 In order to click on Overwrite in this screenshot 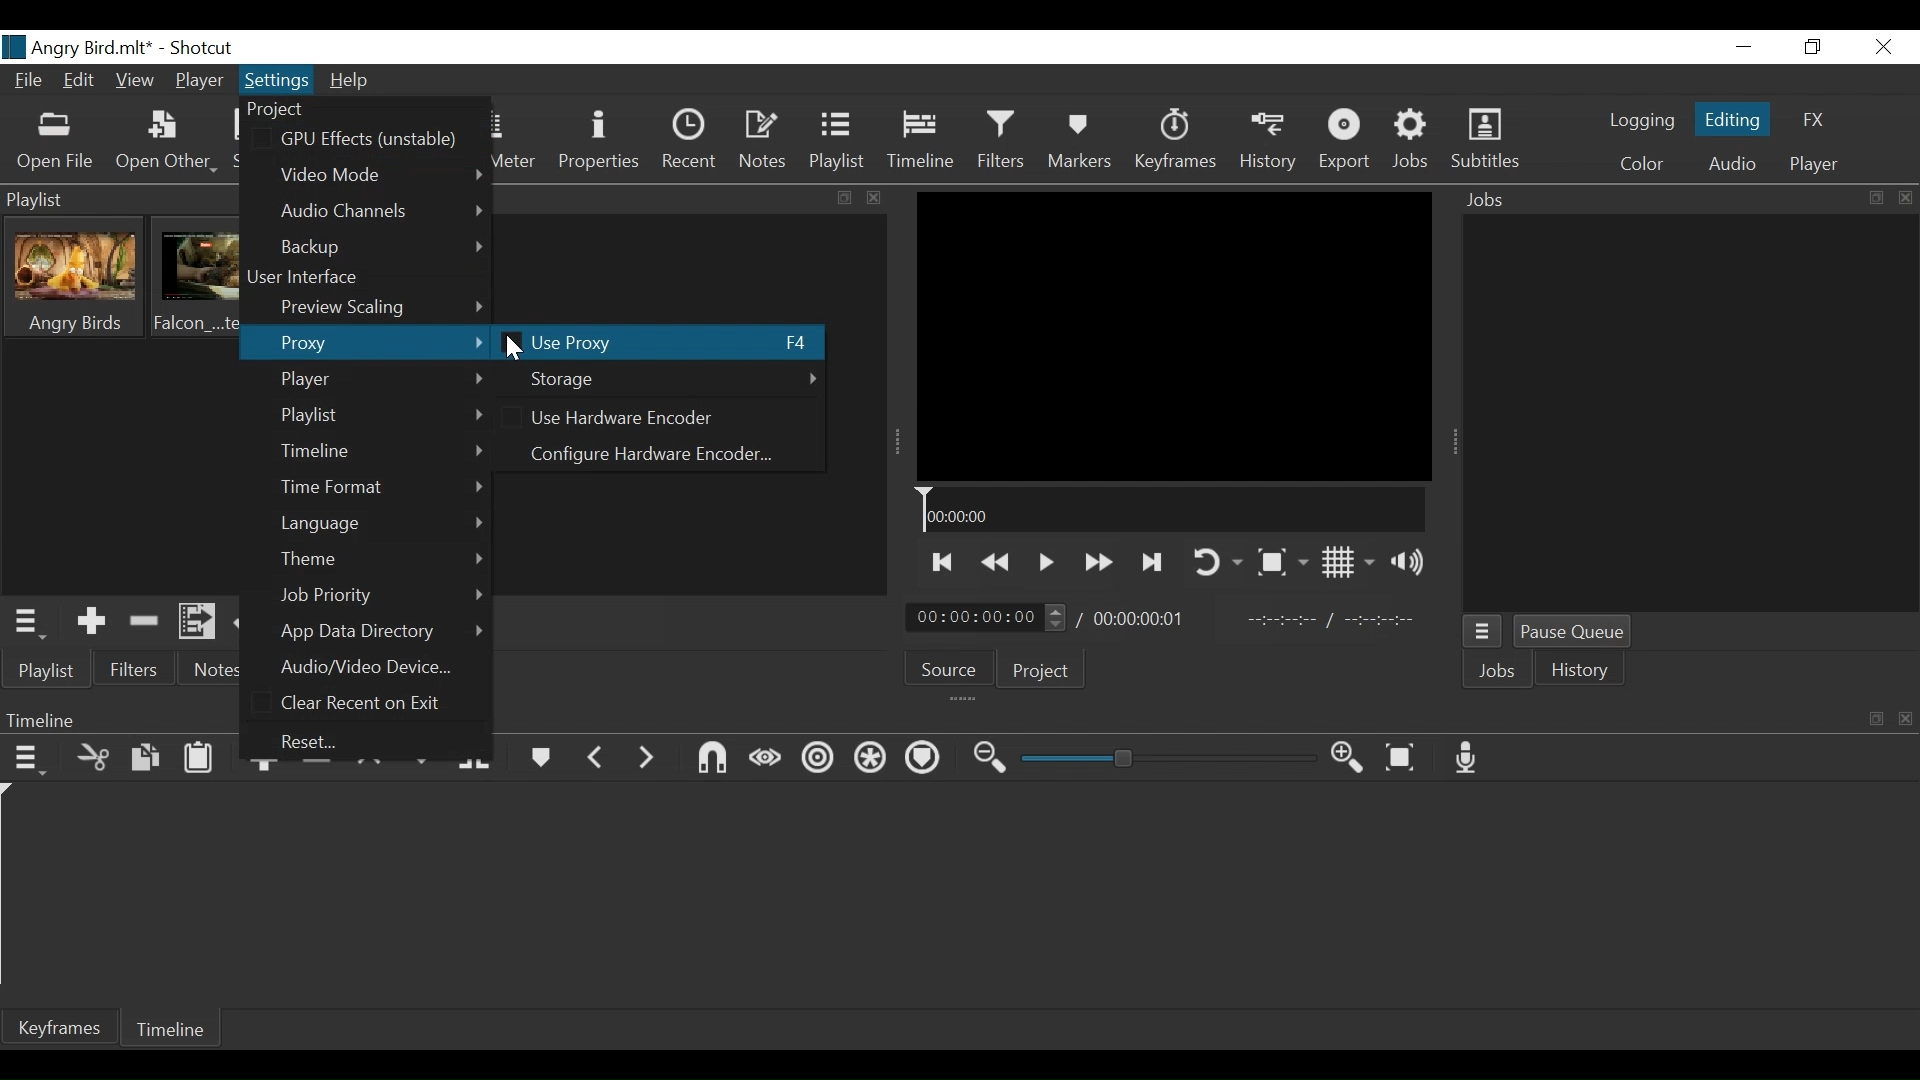, I will do `click(423, 759)`.